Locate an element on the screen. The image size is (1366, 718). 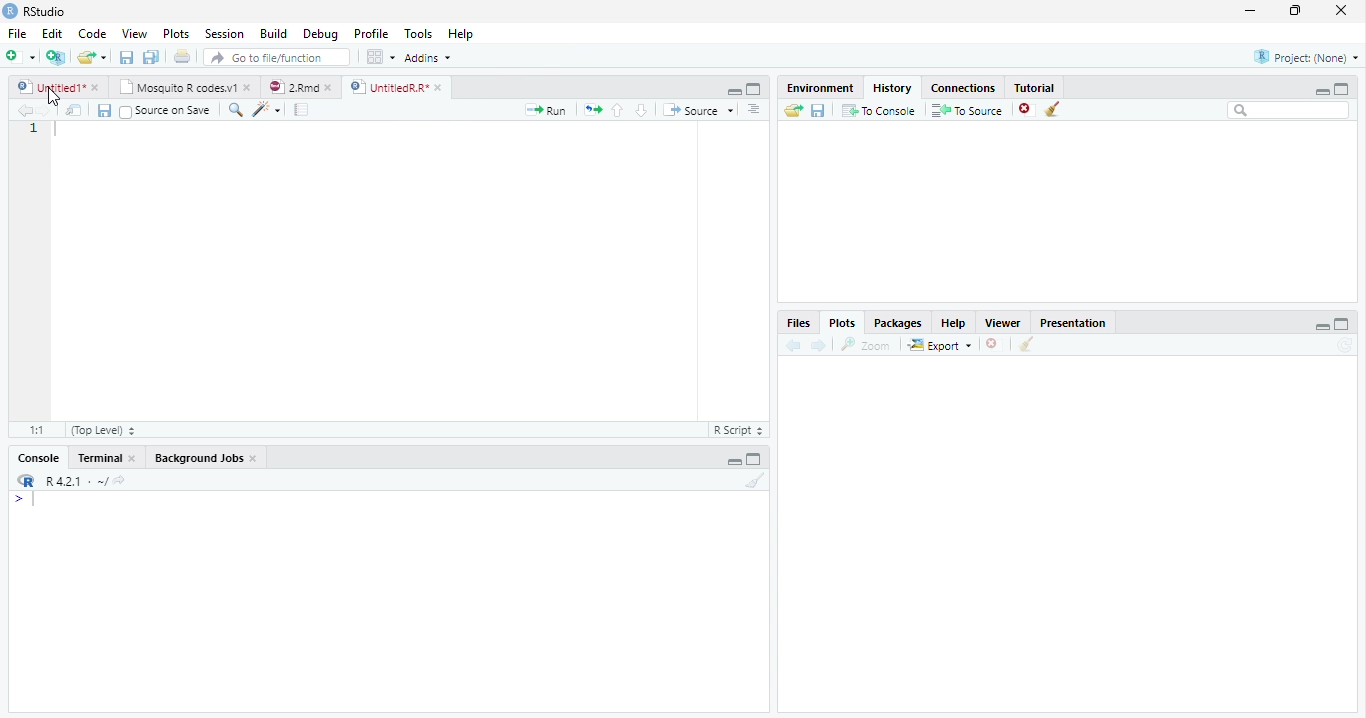
View current directory is located at coordinates (121, 481).